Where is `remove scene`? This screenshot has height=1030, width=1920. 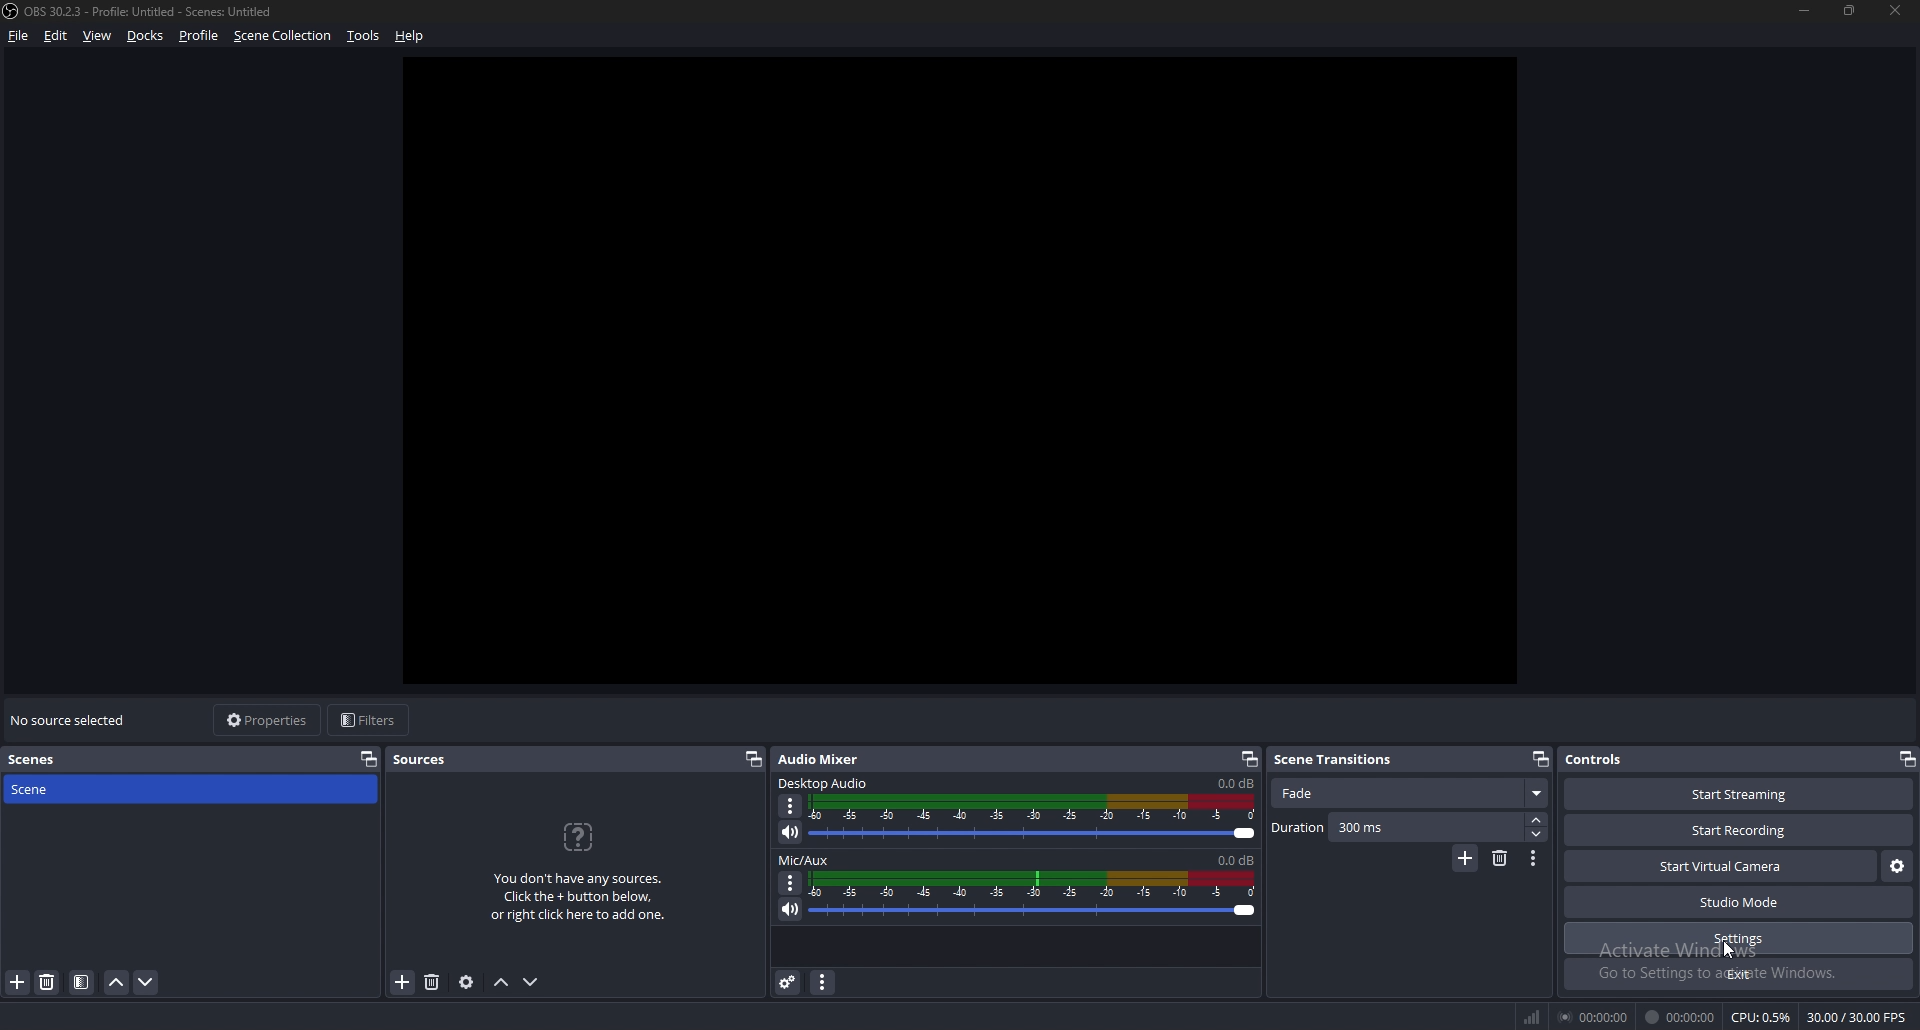
remove scene is located at coordinates (48, 982).